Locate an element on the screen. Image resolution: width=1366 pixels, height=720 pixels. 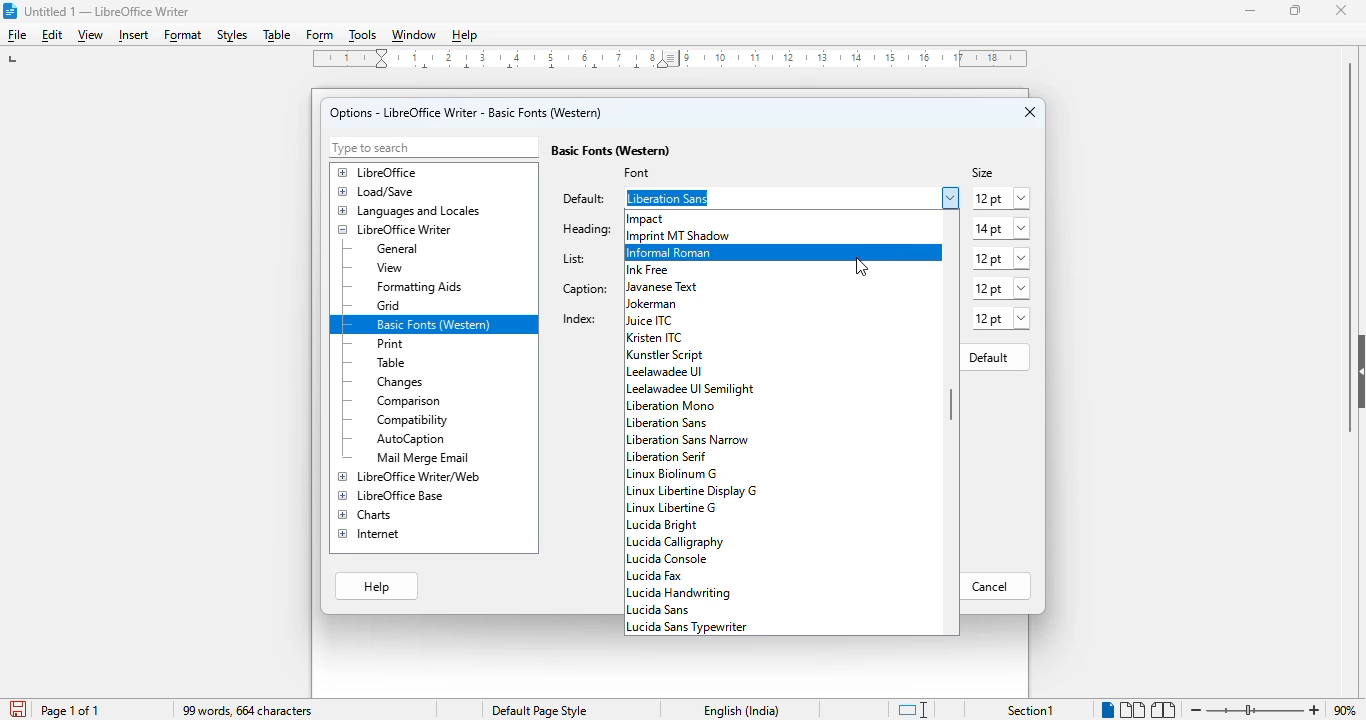
12 pt is located at coordinates (1001, 258).